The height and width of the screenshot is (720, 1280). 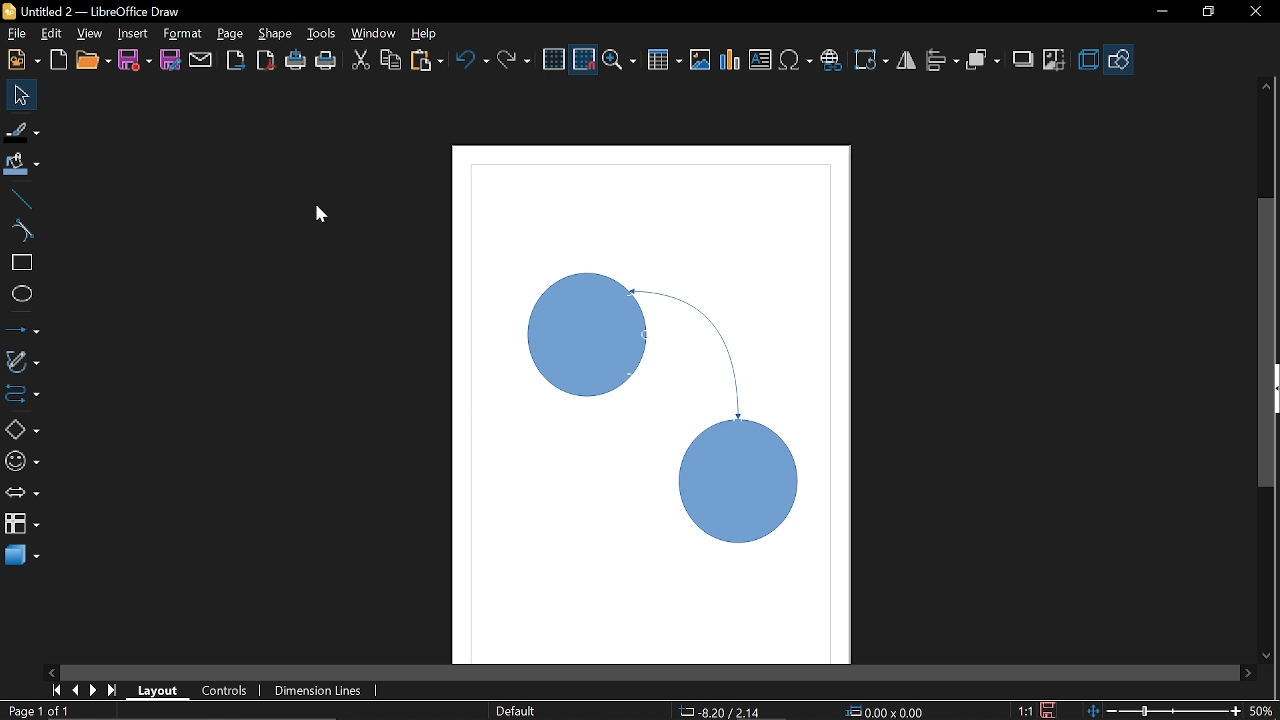 I want to click on Allign, so click(x=942, y=62).